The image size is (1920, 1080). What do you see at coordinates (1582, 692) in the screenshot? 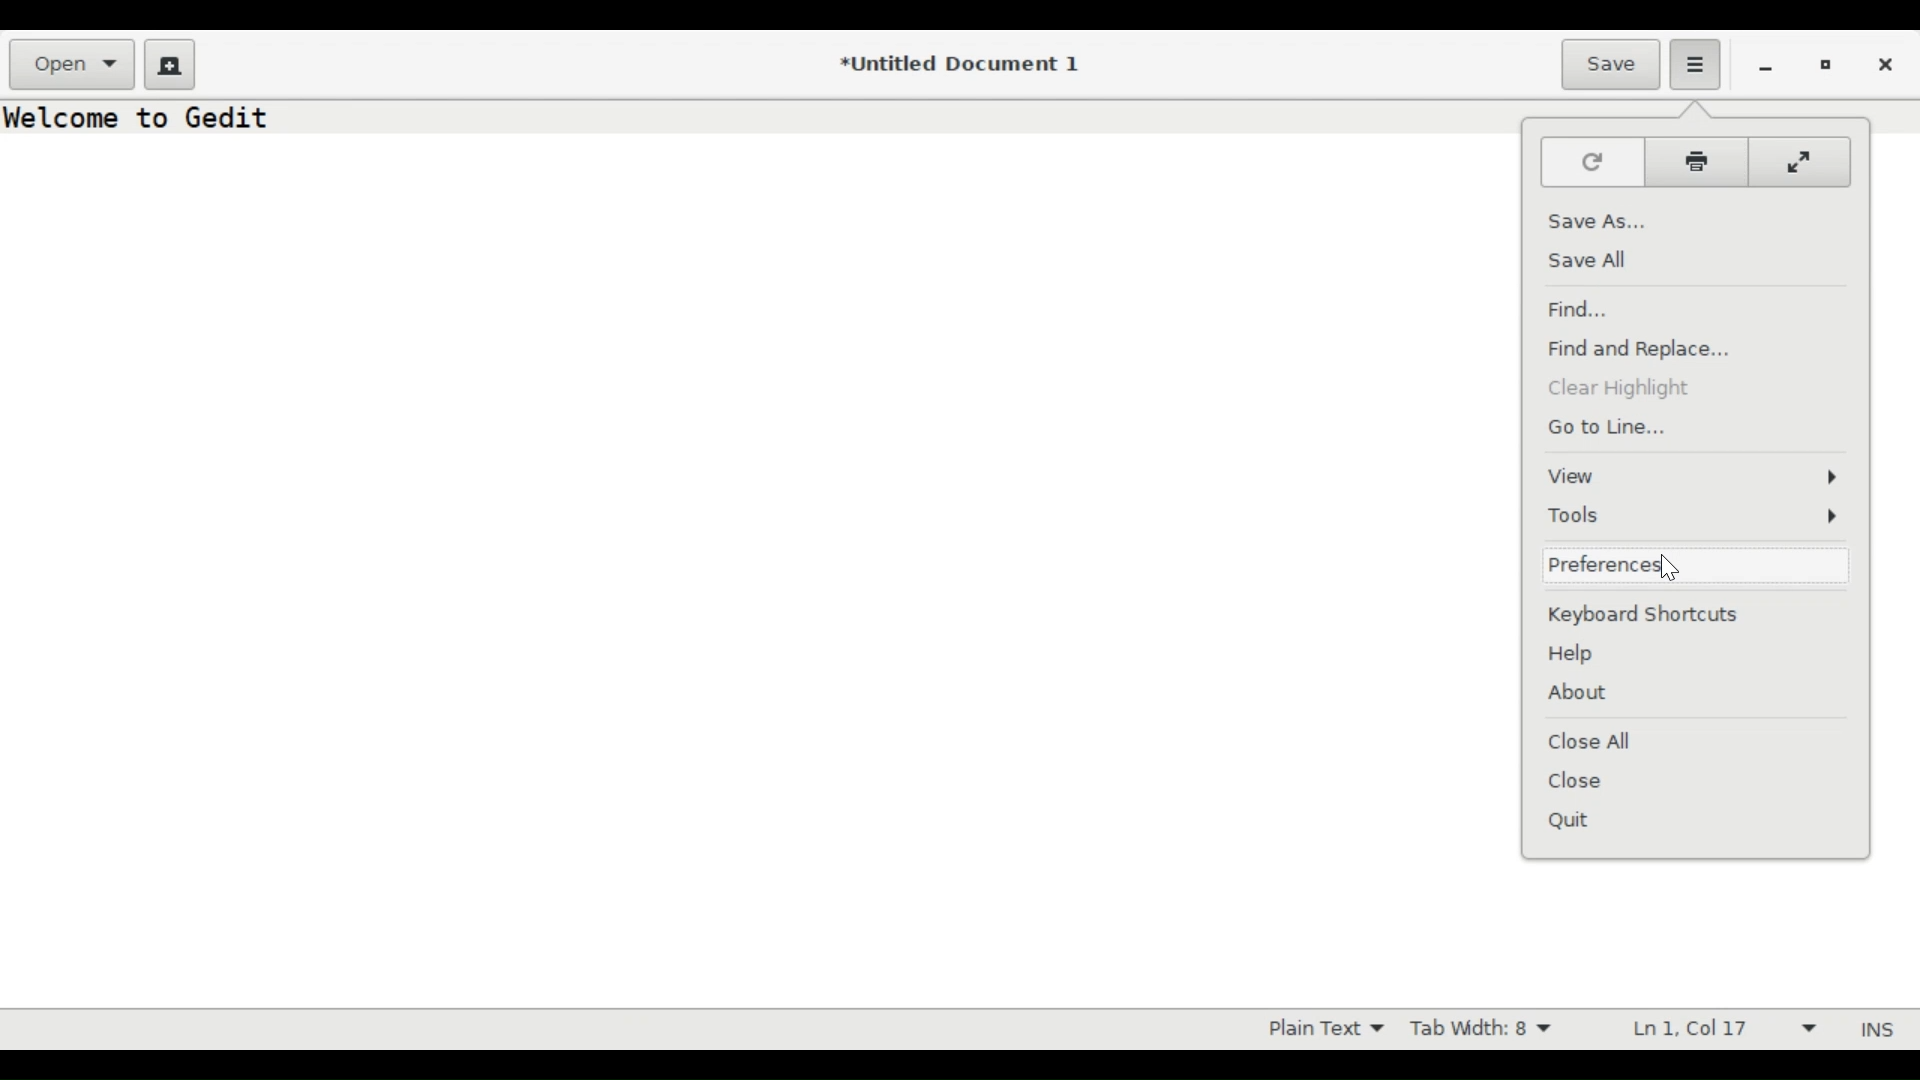
I see `About` at bounding box center [1582, 692].